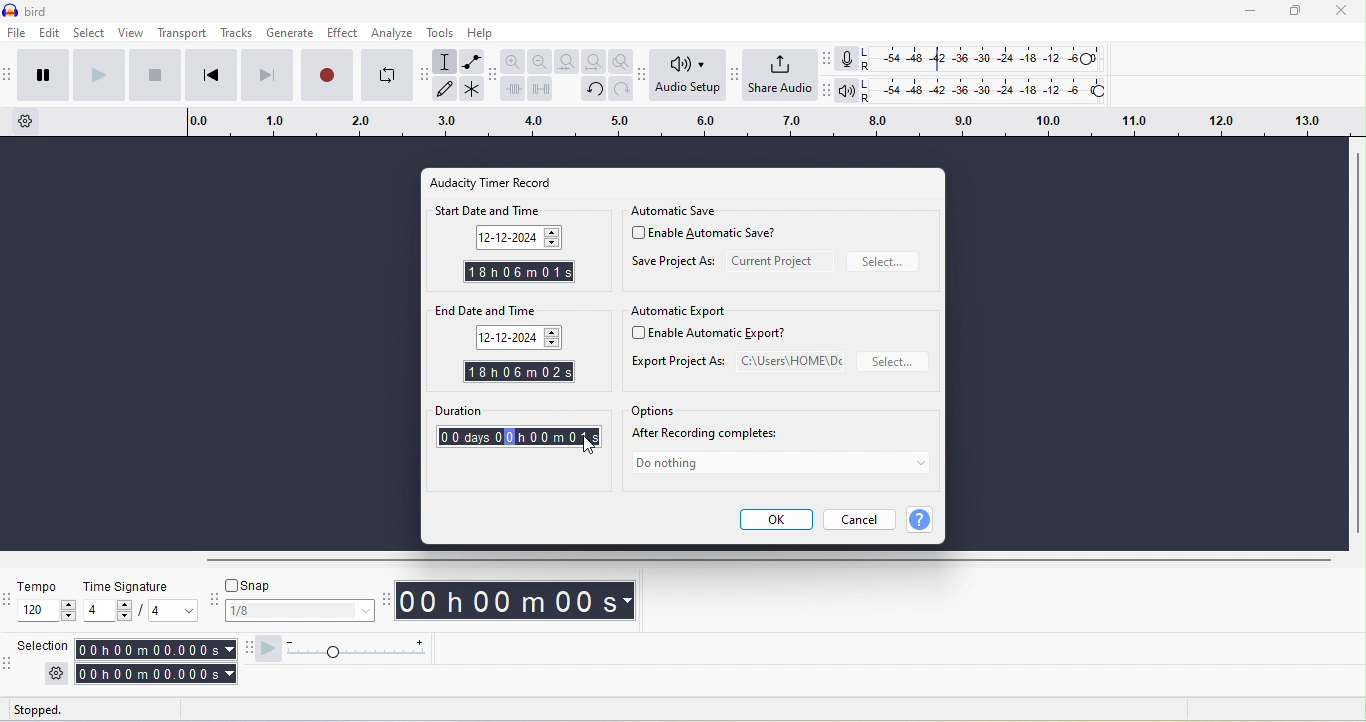  Describe the element at coordinates (512, 310) in the screenshot. I see `end date and time` at that location.